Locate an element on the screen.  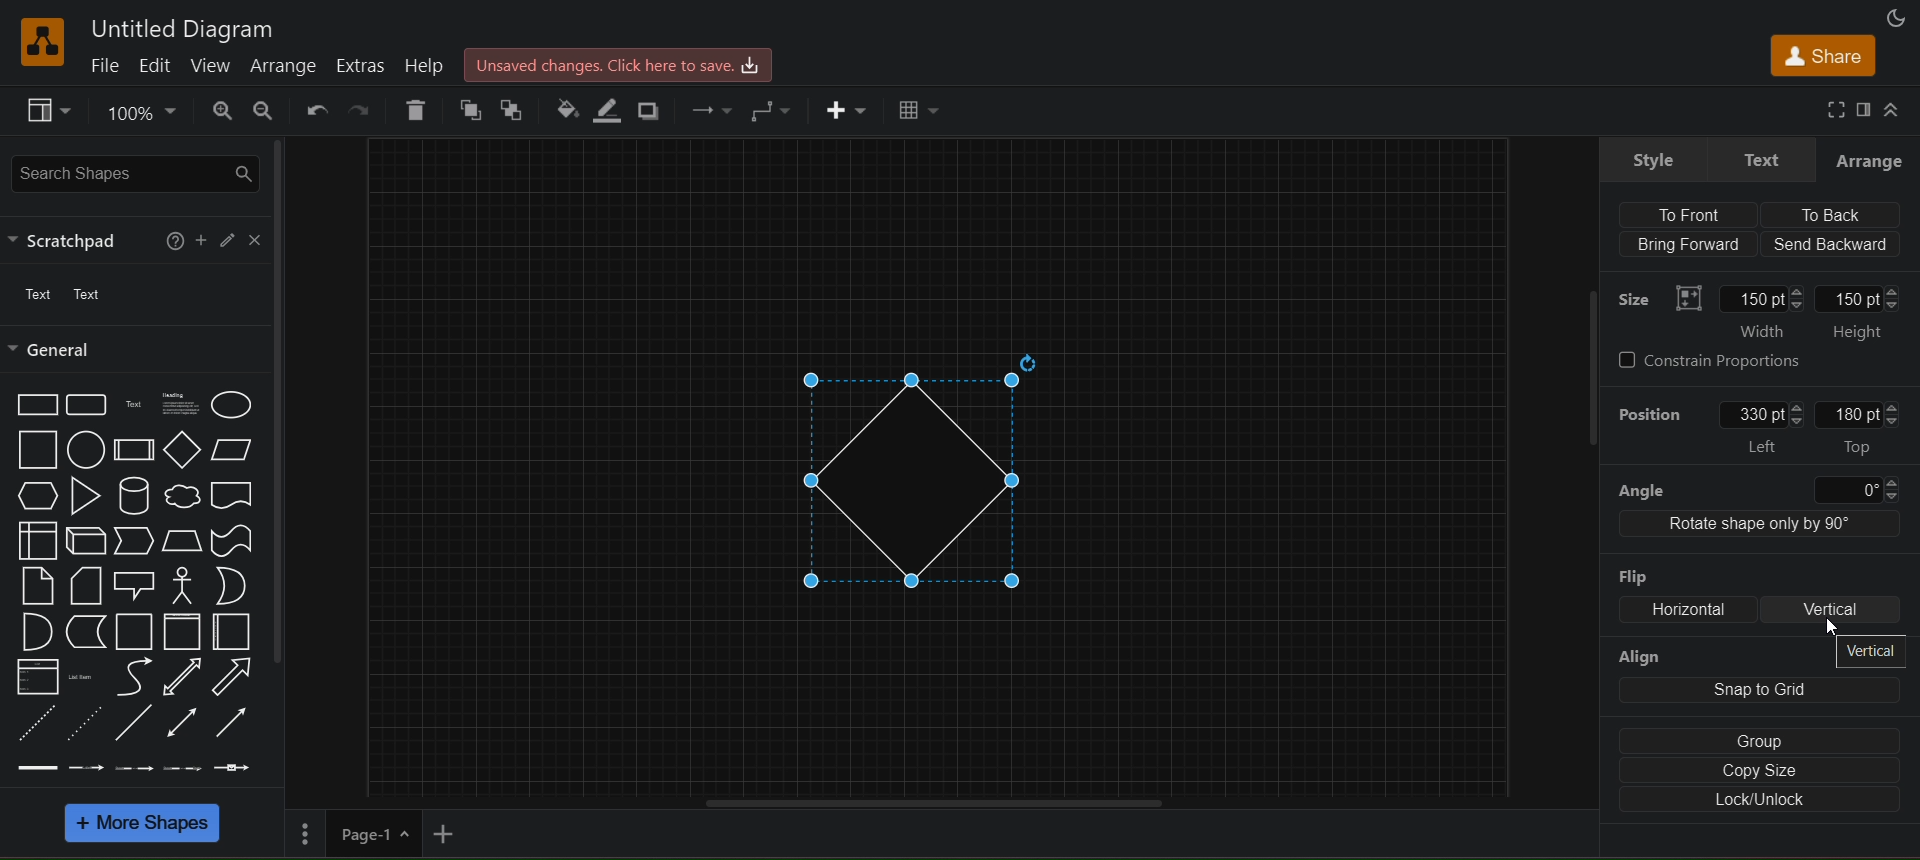
top is located at coordinates (1852, 427).